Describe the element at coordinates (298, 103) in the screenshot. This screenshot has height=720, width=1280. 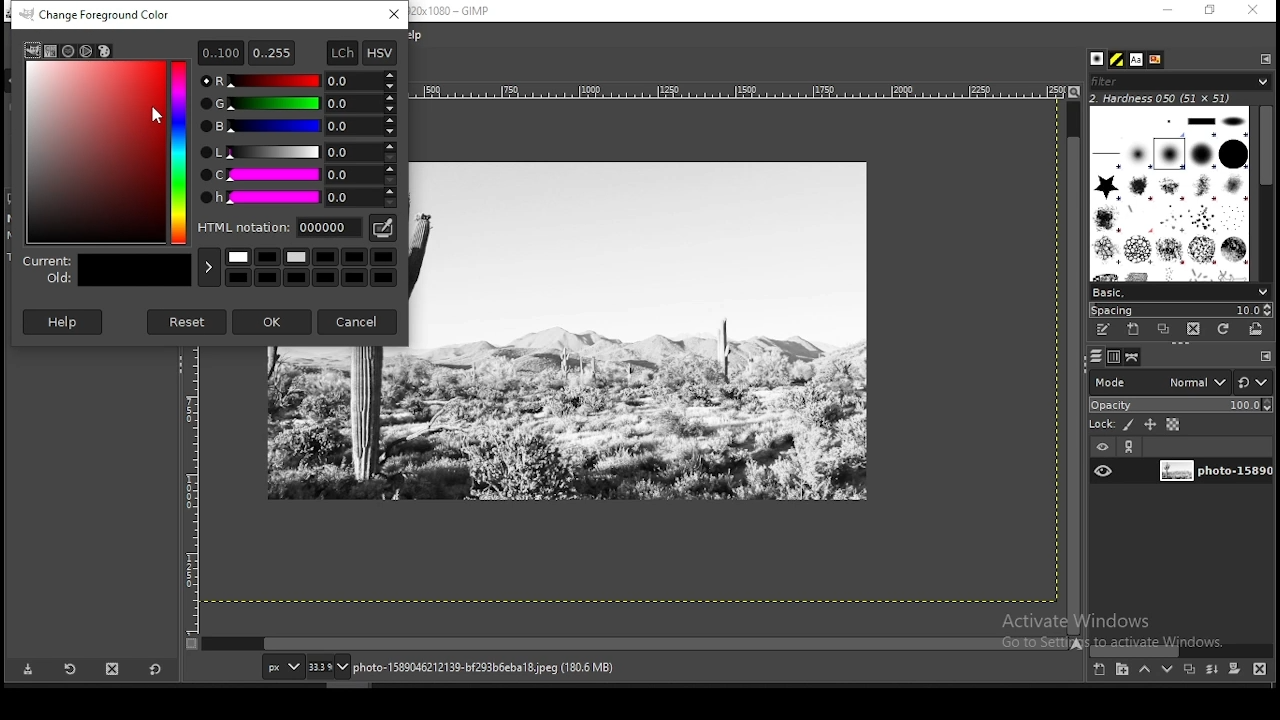
I see `green` at that location.